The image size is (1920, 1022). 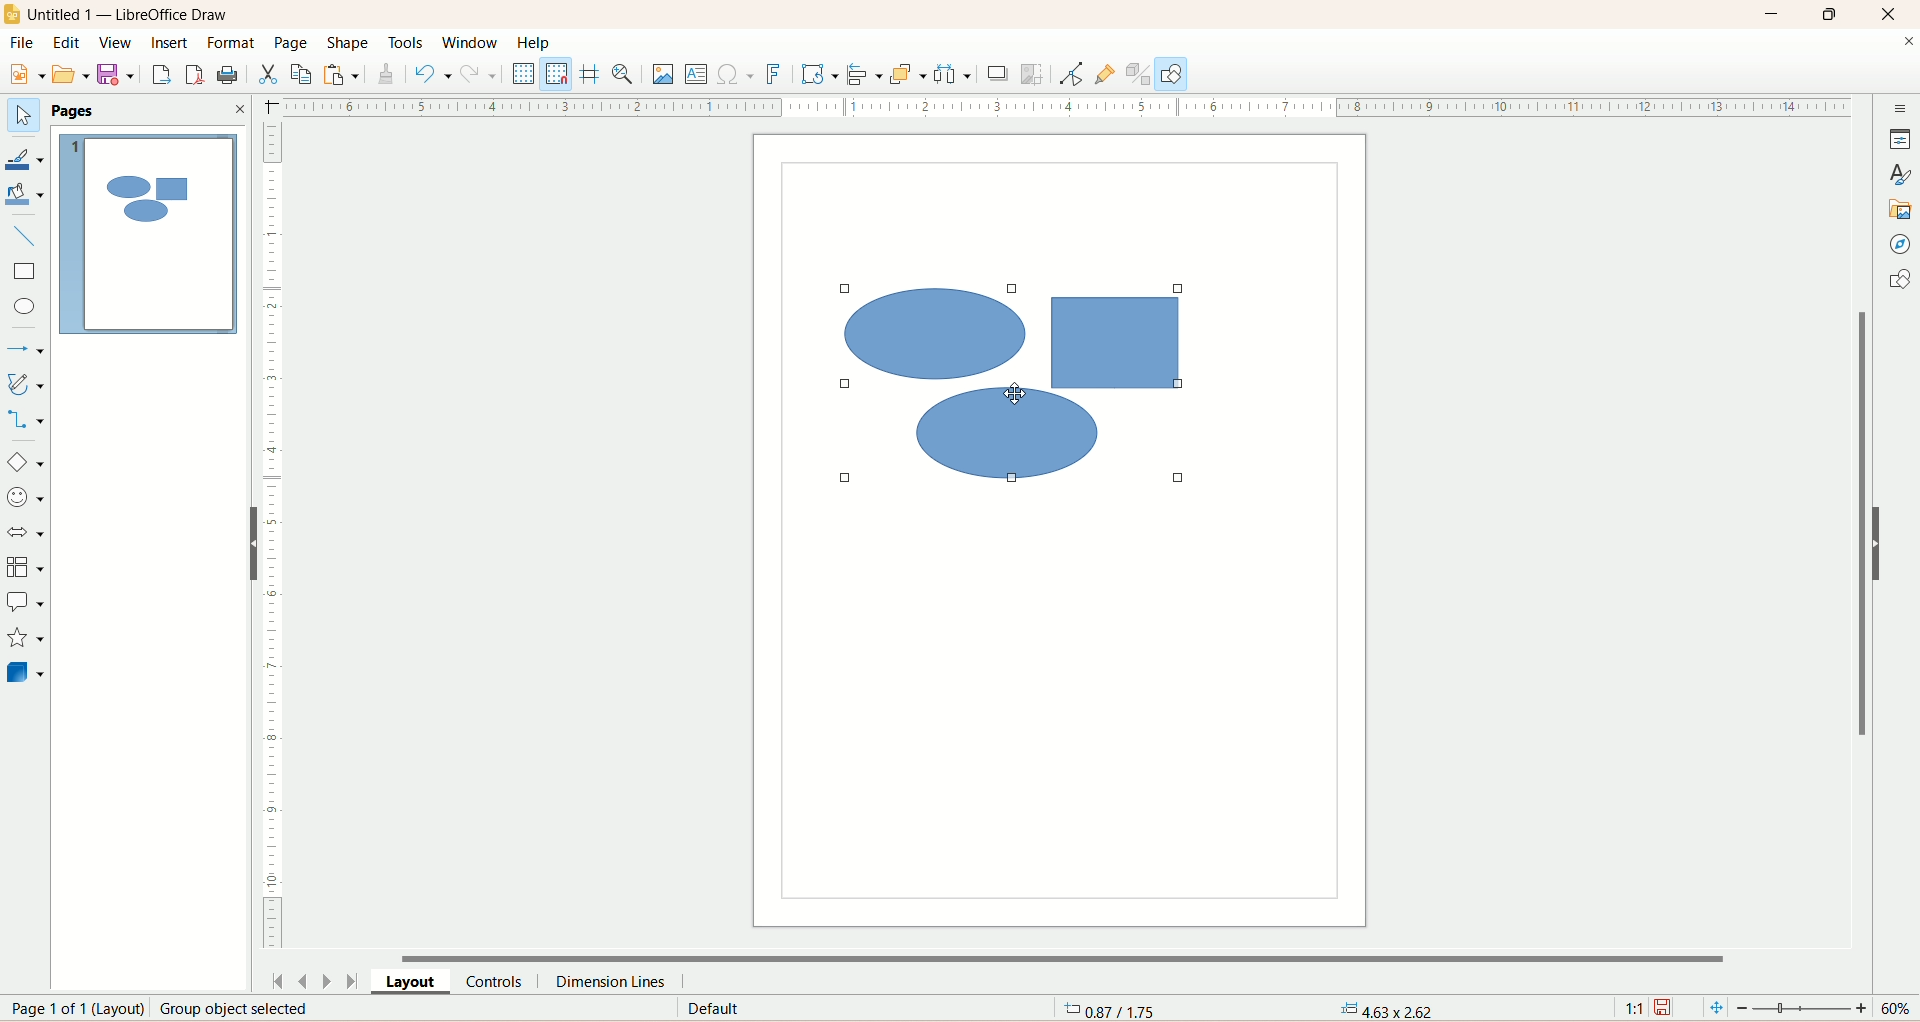 I want to click on zoom and pan, so click(x=626, y=74).